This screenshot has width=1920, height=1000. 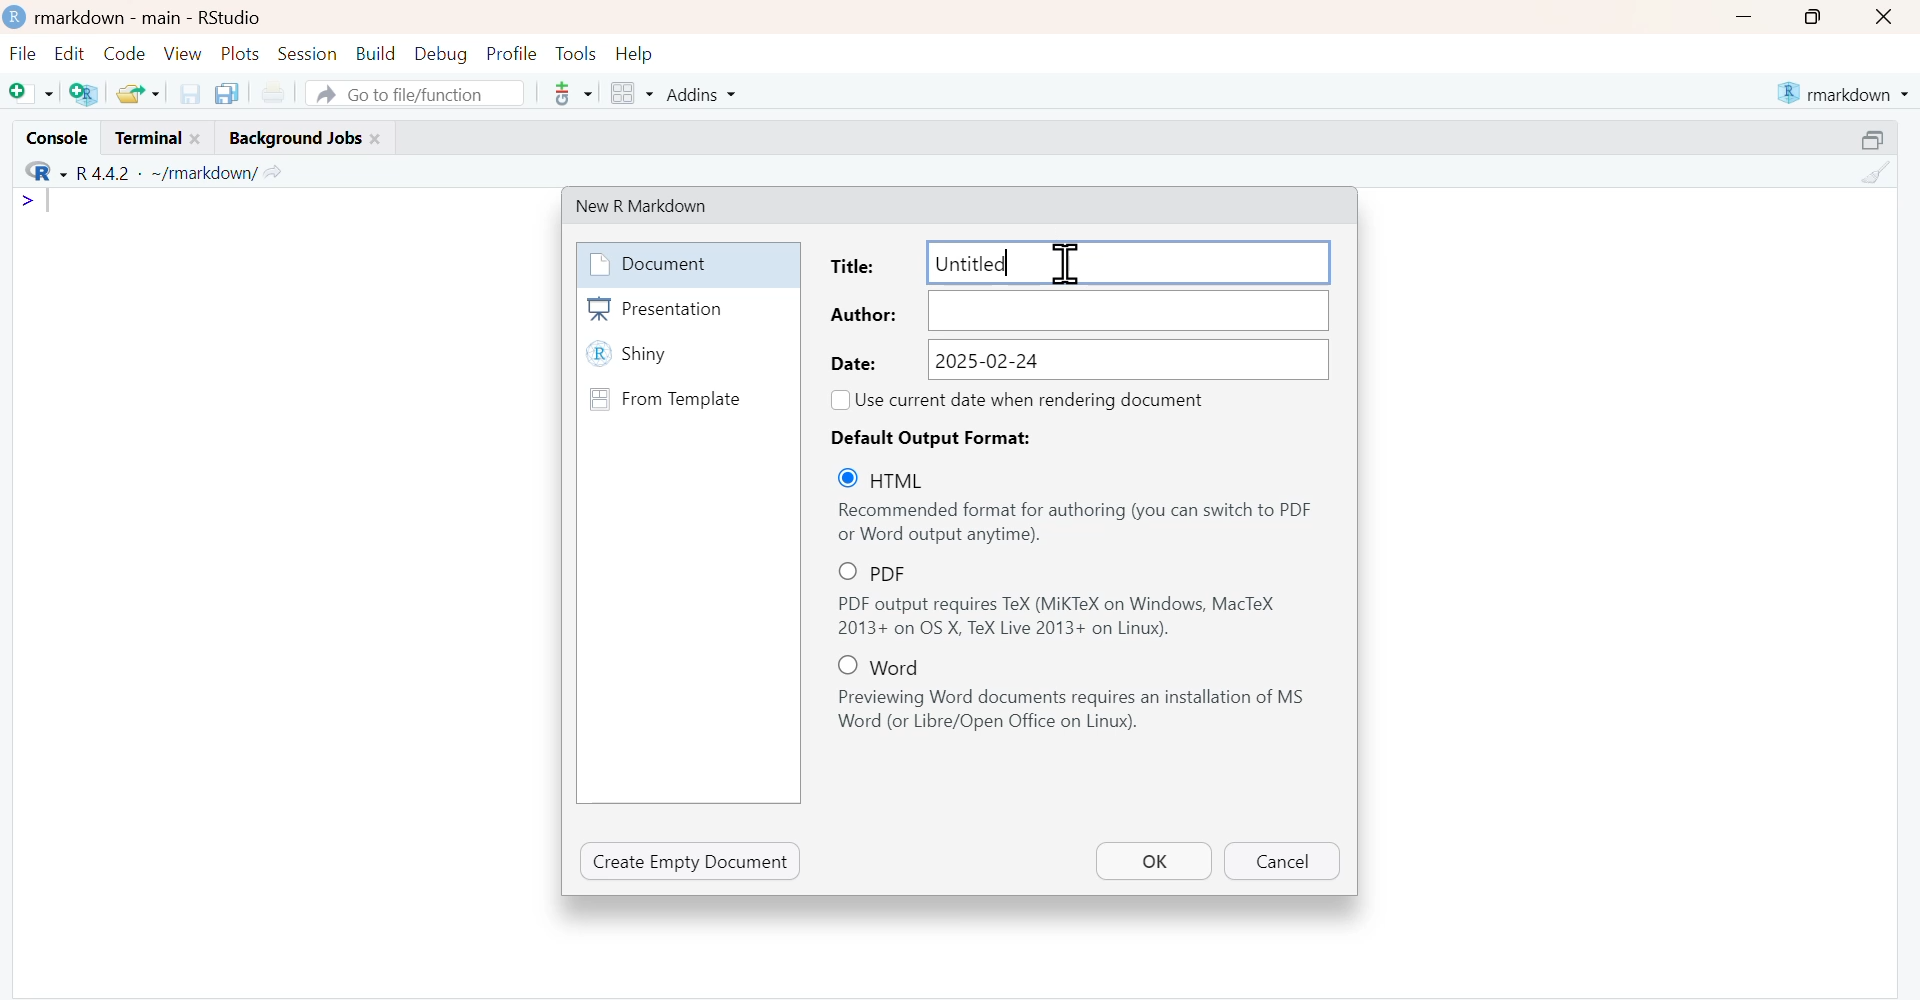 I want to click on Code, so click(x=124, y=54).